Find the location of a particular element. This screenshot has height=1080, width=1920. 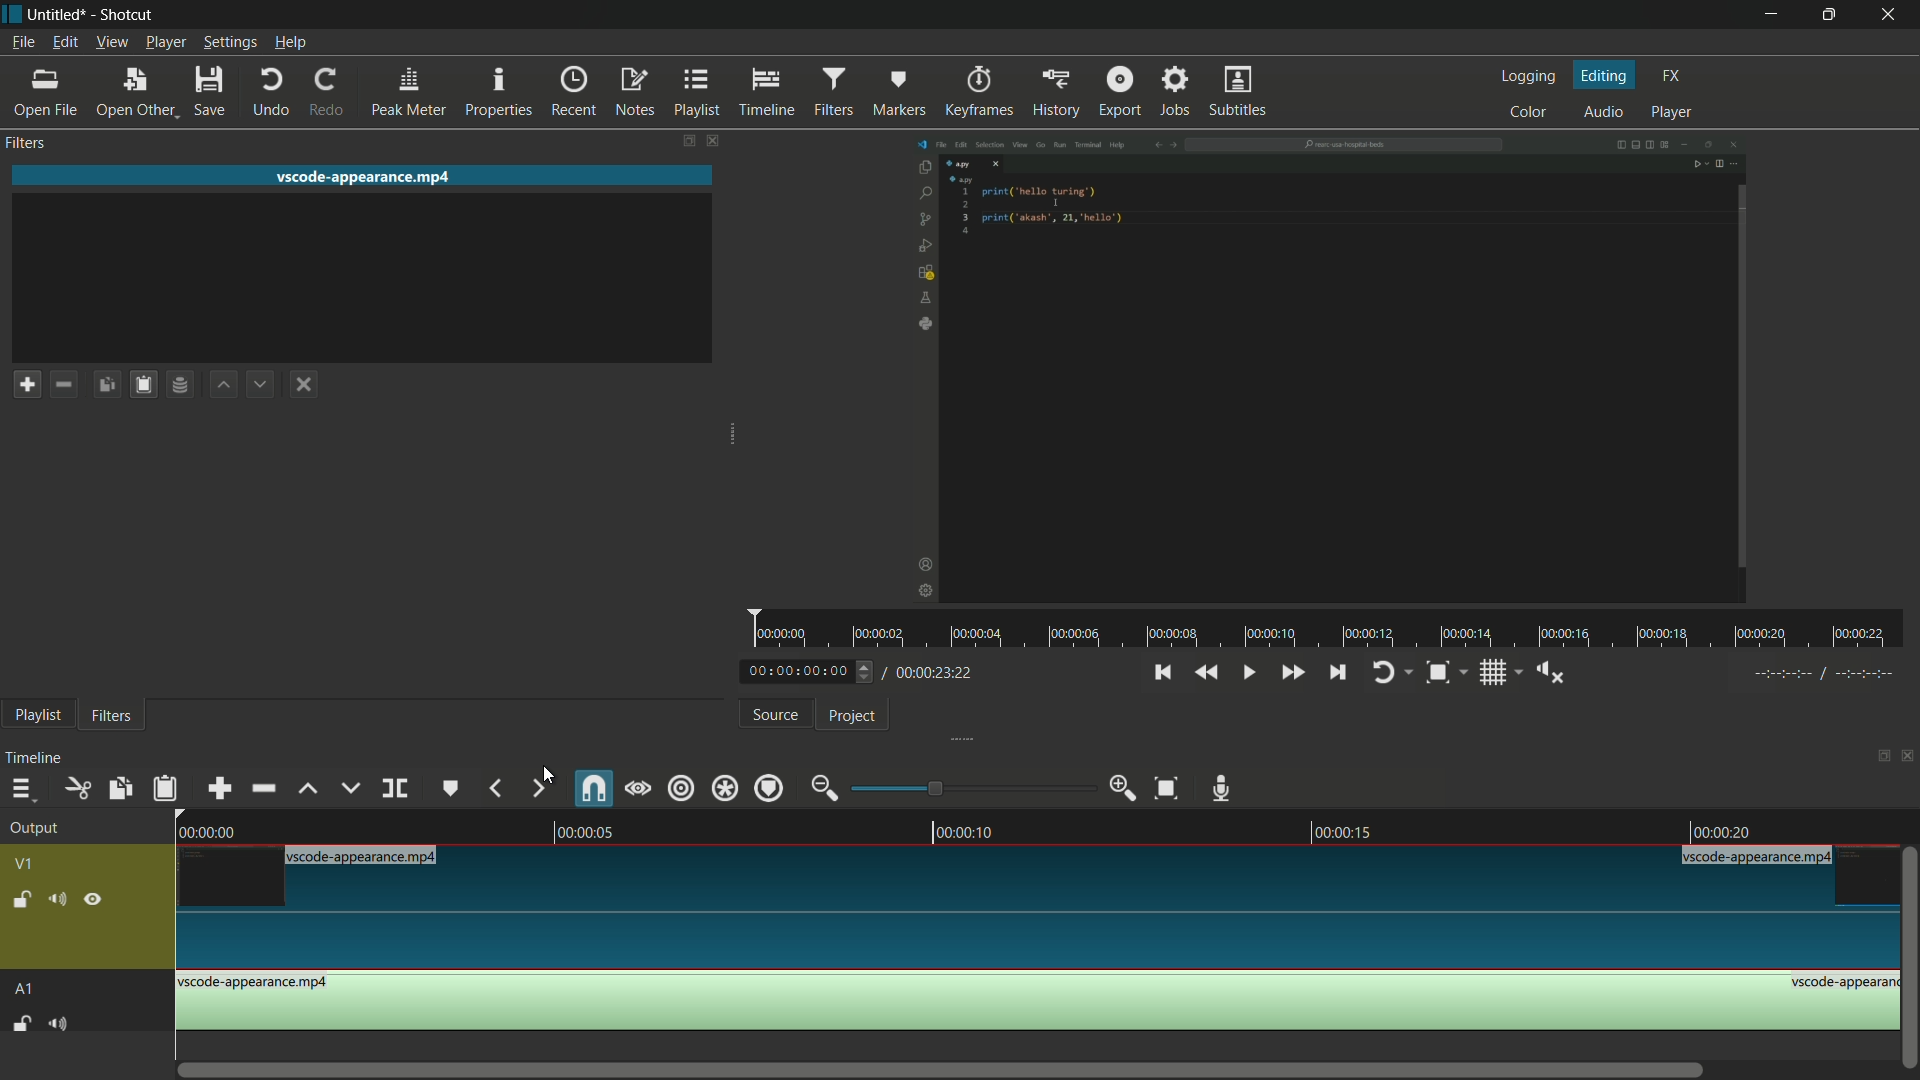

scroll while dragging is located at coordinates (637, 787).